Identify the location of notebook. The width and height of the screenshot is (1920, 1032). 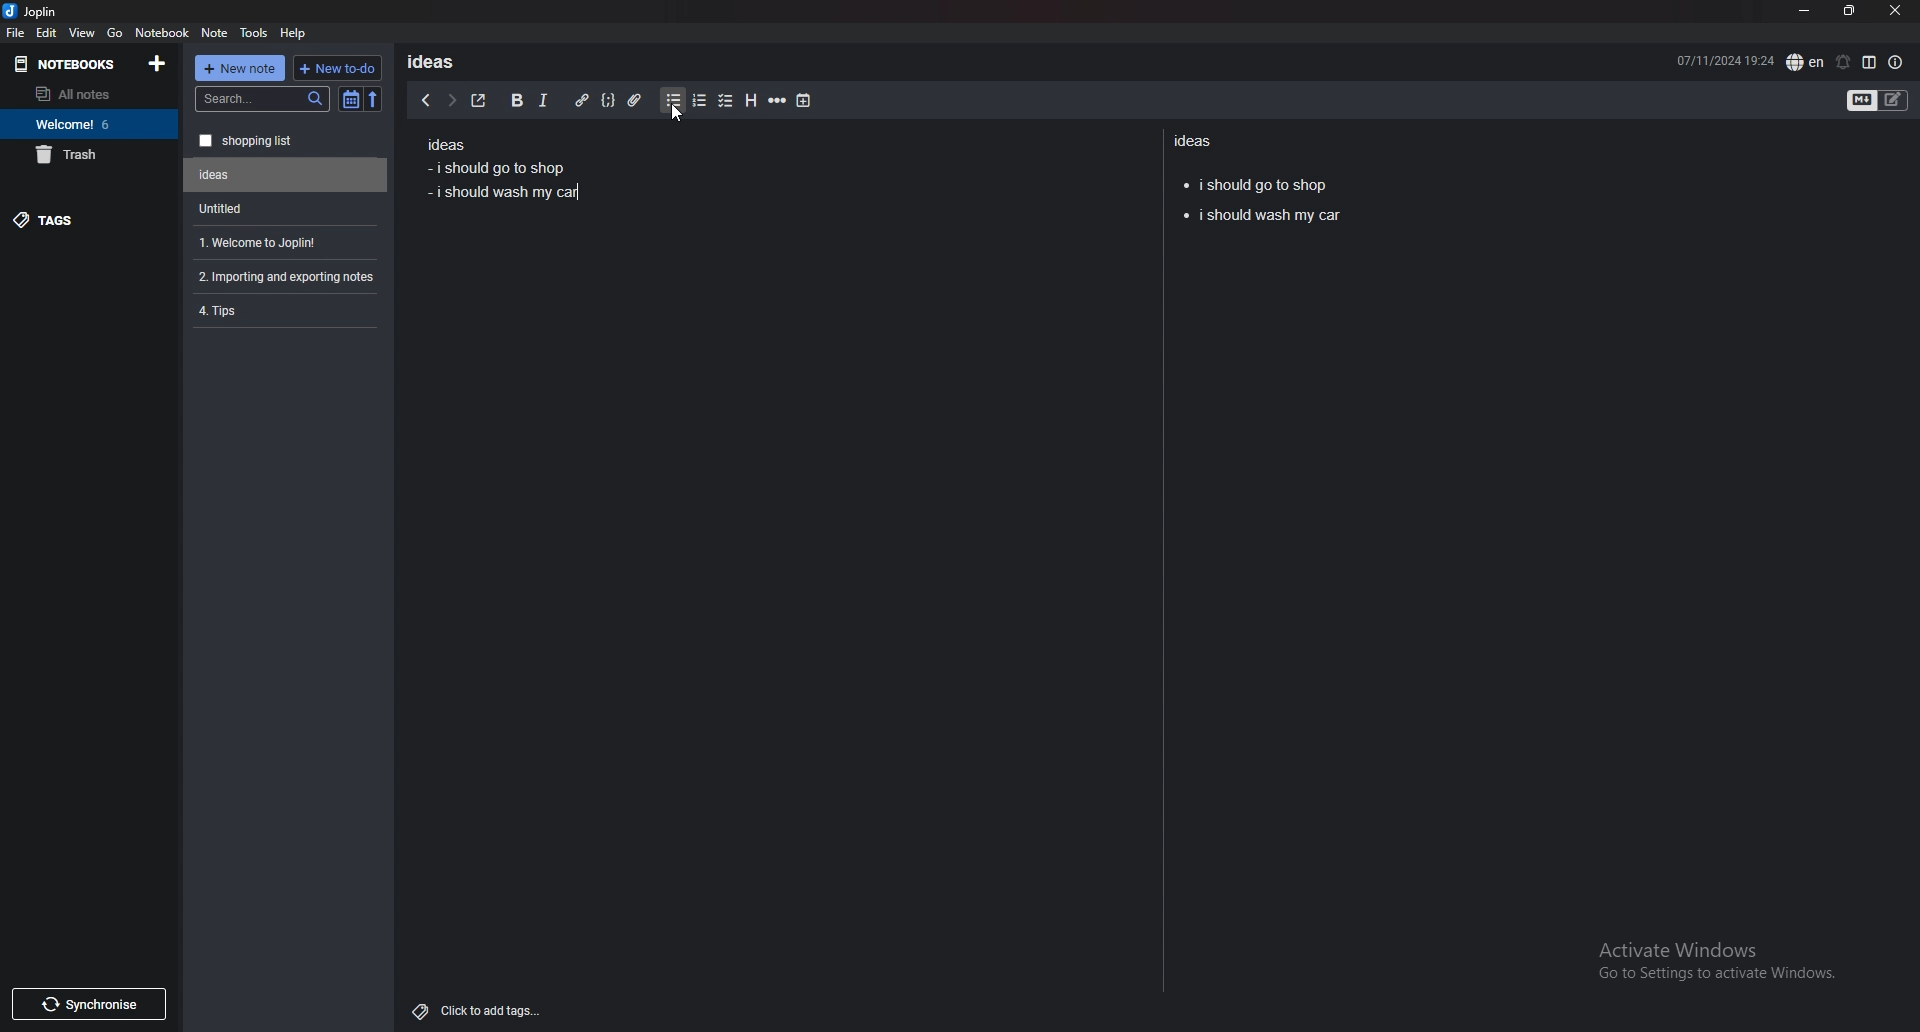
(162, 31).